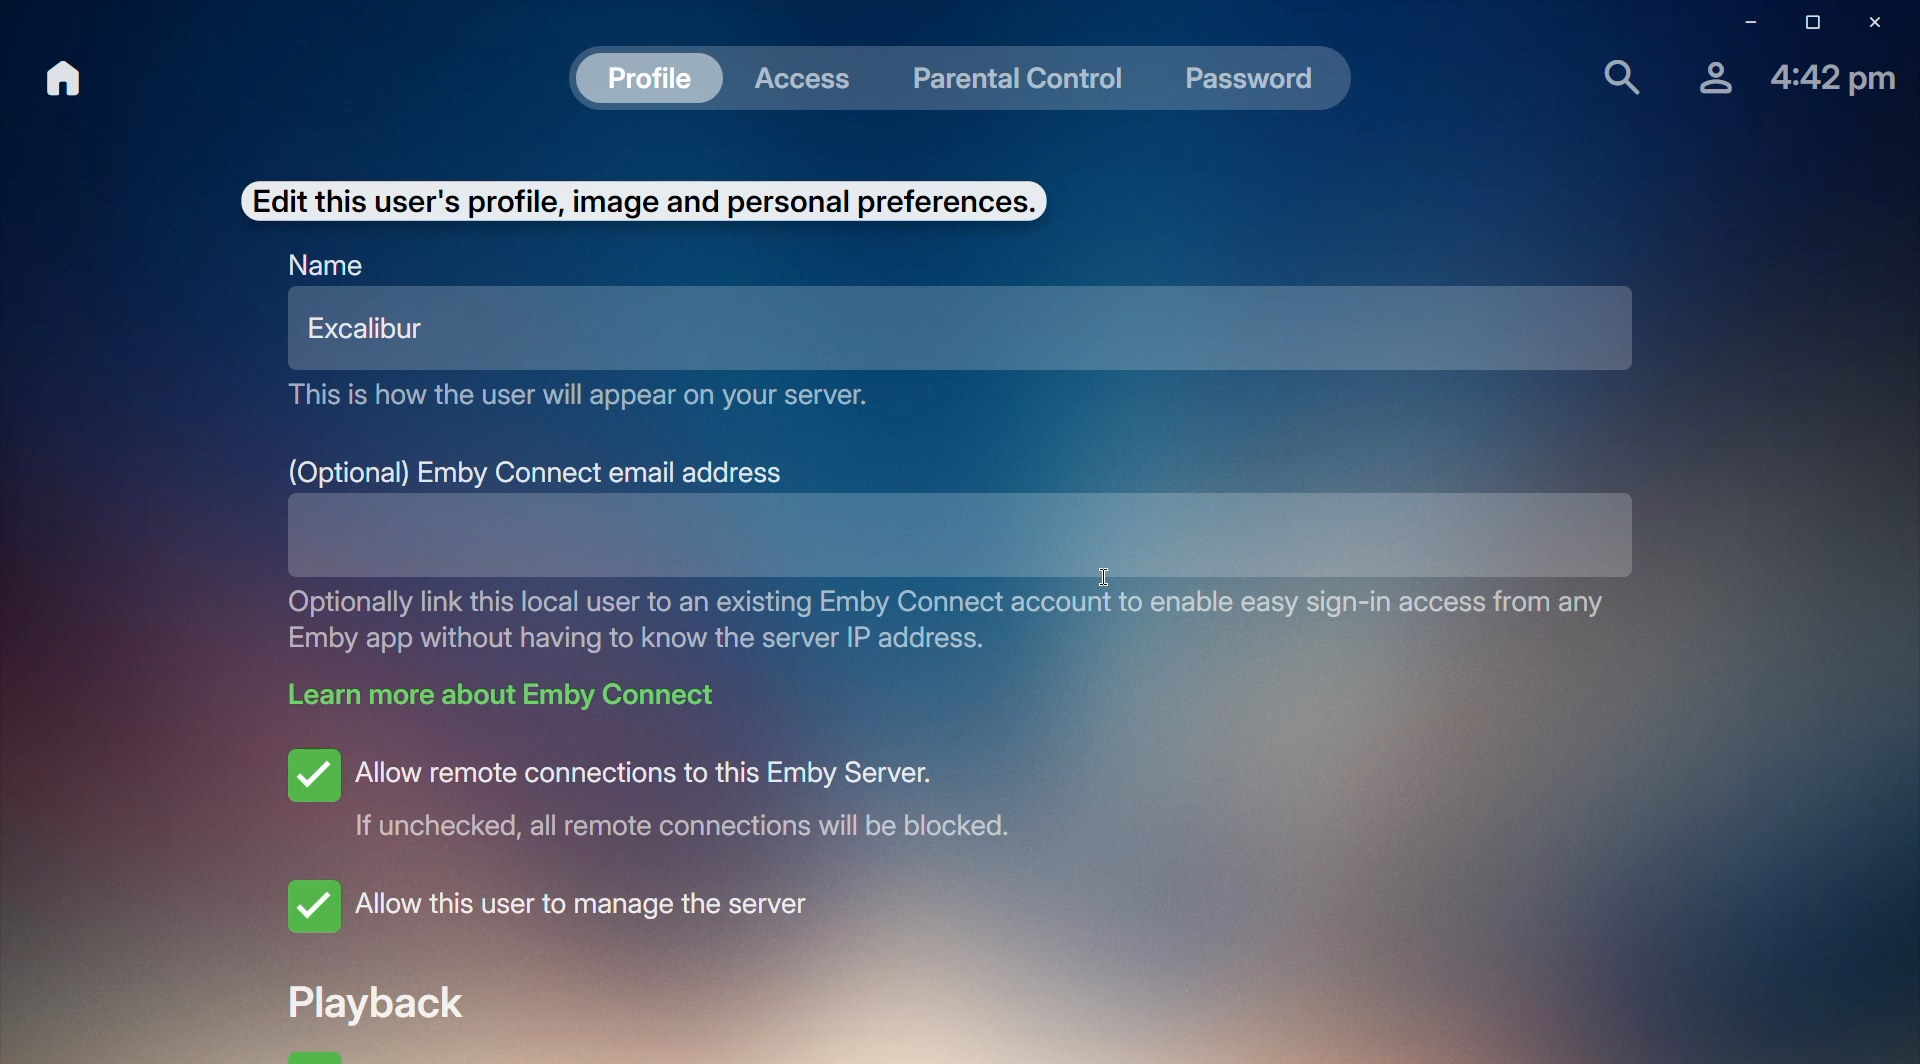 The width and height of the screenshot is (1920, 1064). Describe the element at coordinates (673, 791) in the screenshot. I see ` Allow remote connections to this Emby Server.If unchecked, all remote connections will be blocked.` at that location.